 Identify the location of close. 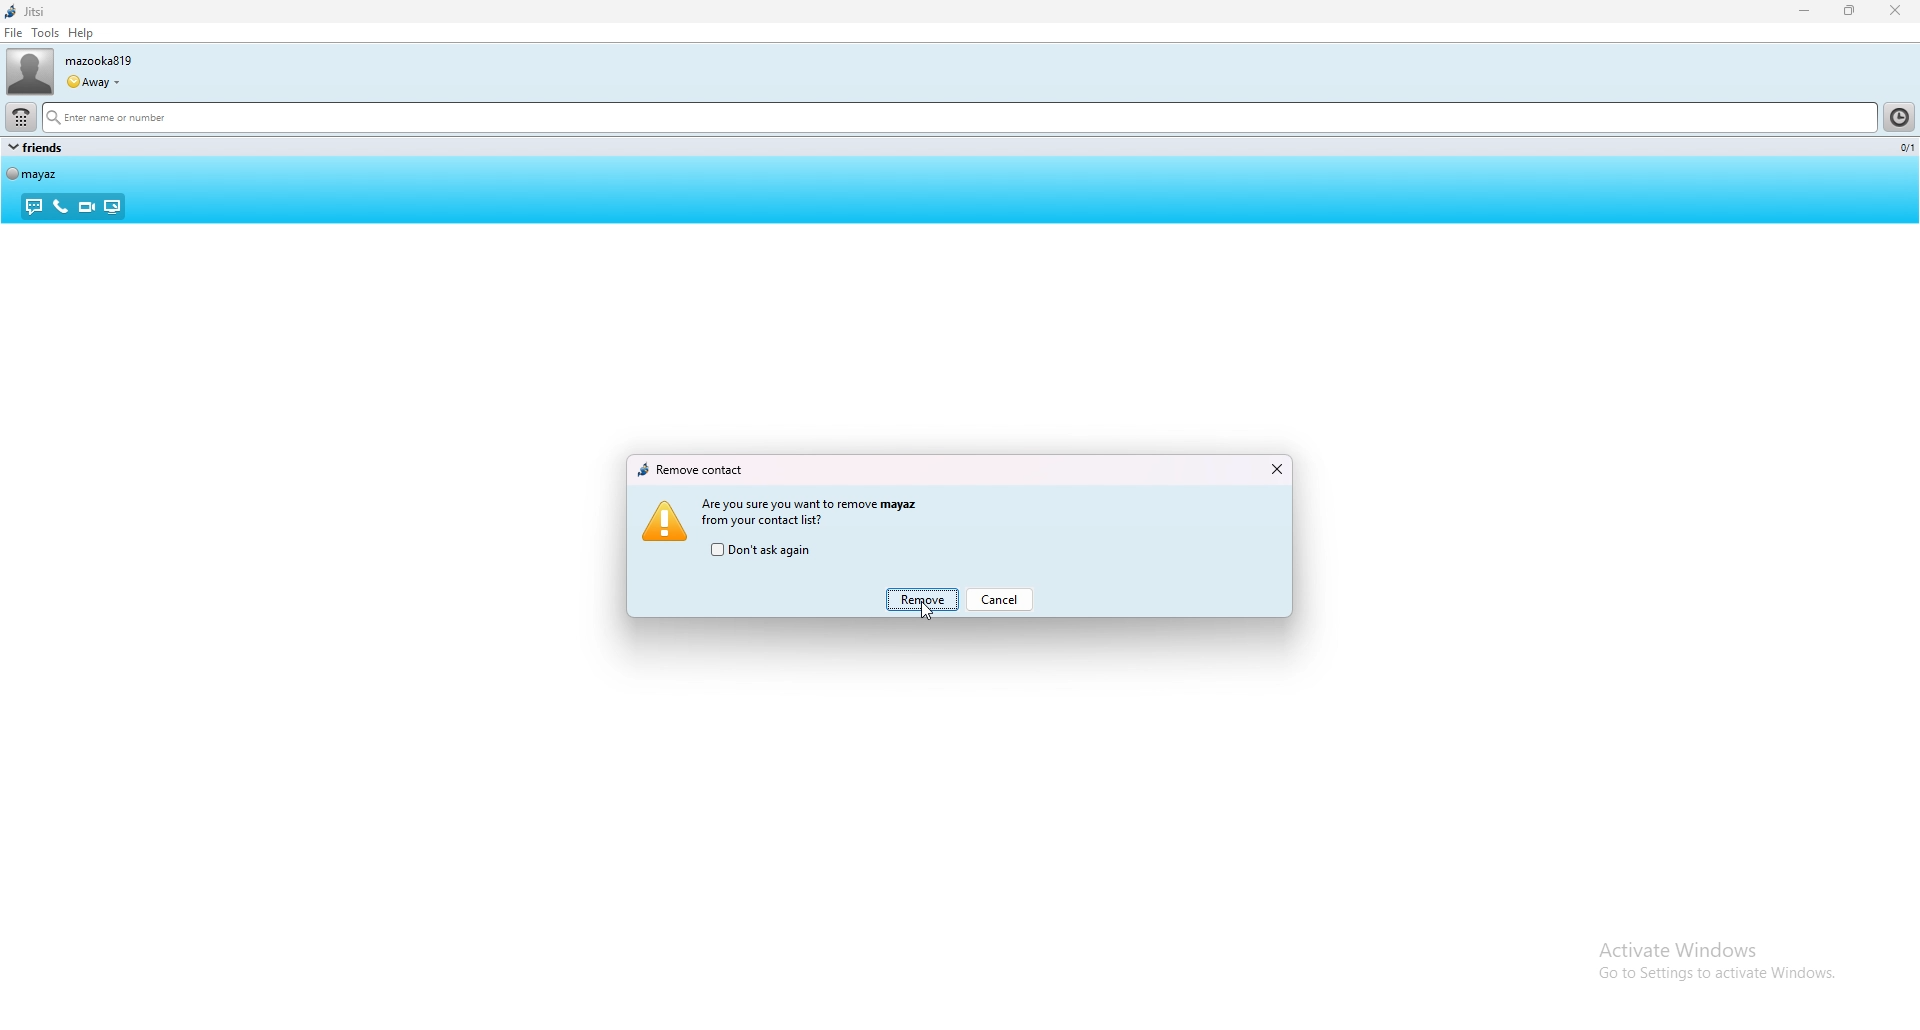
(1271, 470).